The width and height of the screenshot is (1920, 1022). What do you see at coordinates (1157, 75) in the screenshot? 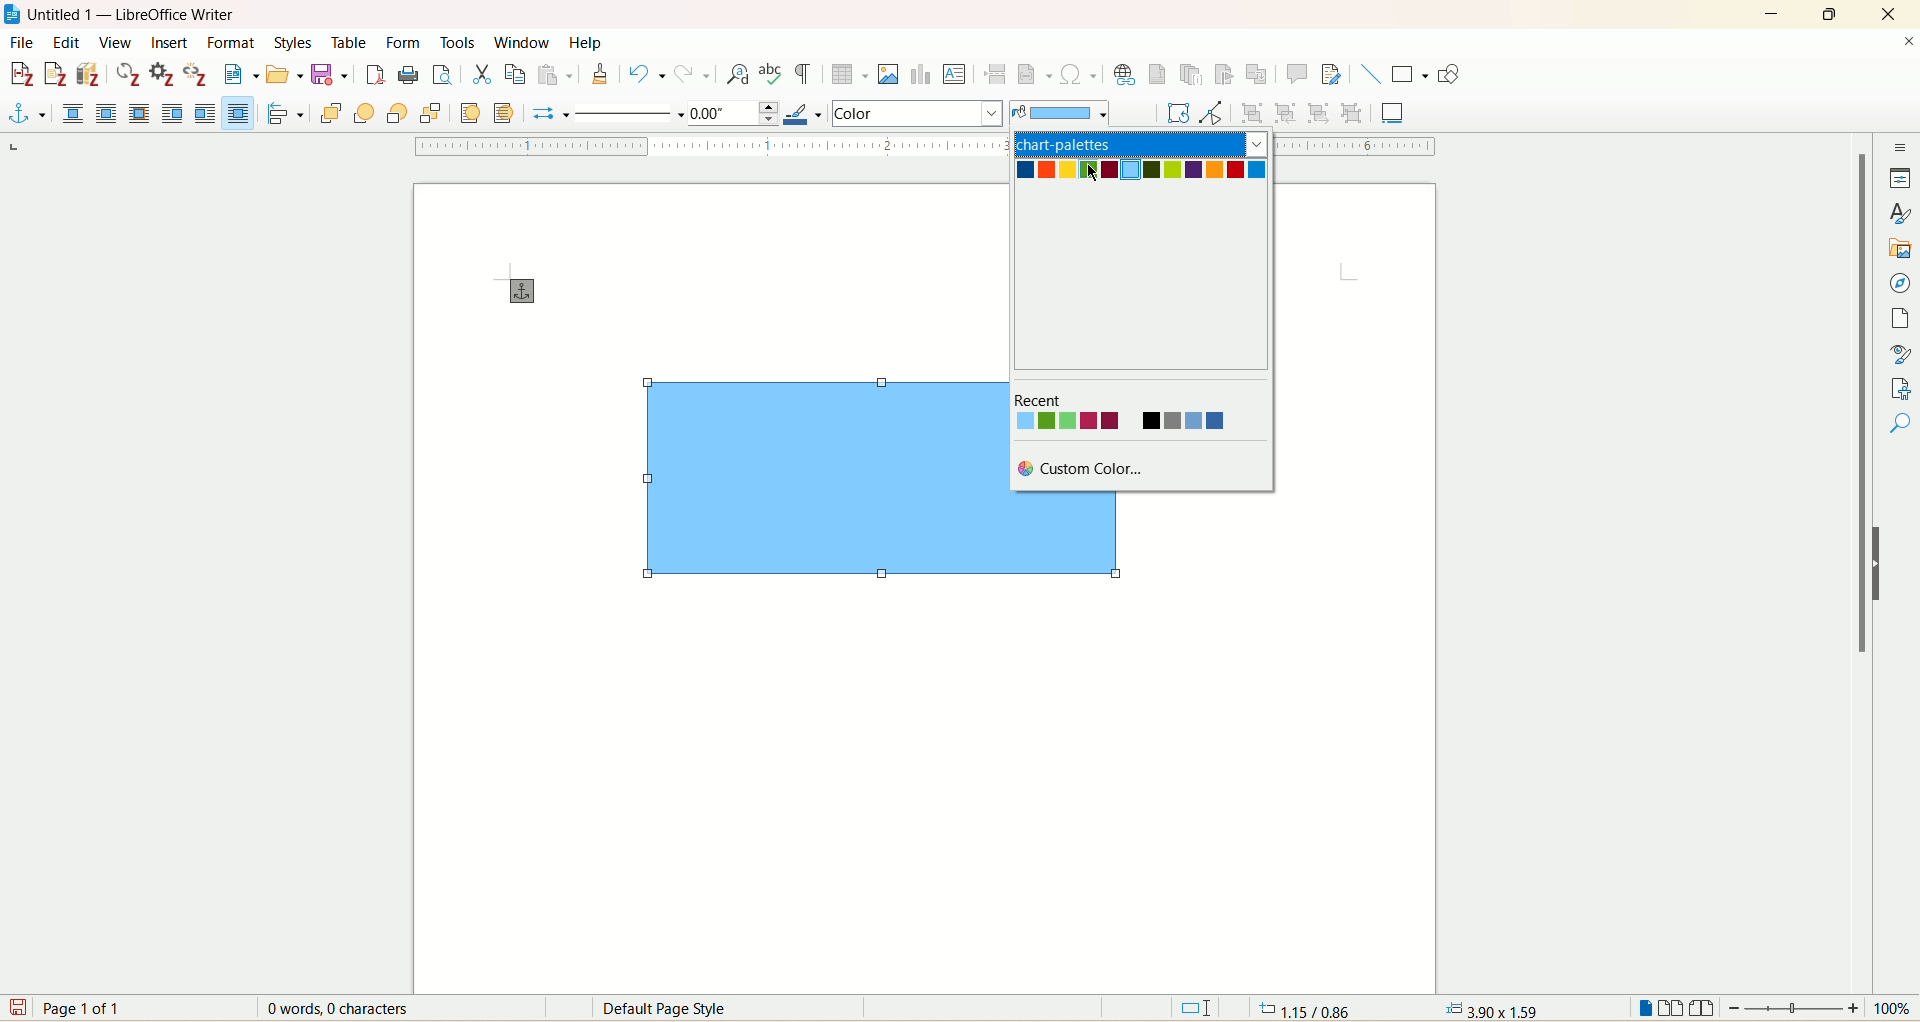
I see `insert footnote` at bounding box center [1157, 75].